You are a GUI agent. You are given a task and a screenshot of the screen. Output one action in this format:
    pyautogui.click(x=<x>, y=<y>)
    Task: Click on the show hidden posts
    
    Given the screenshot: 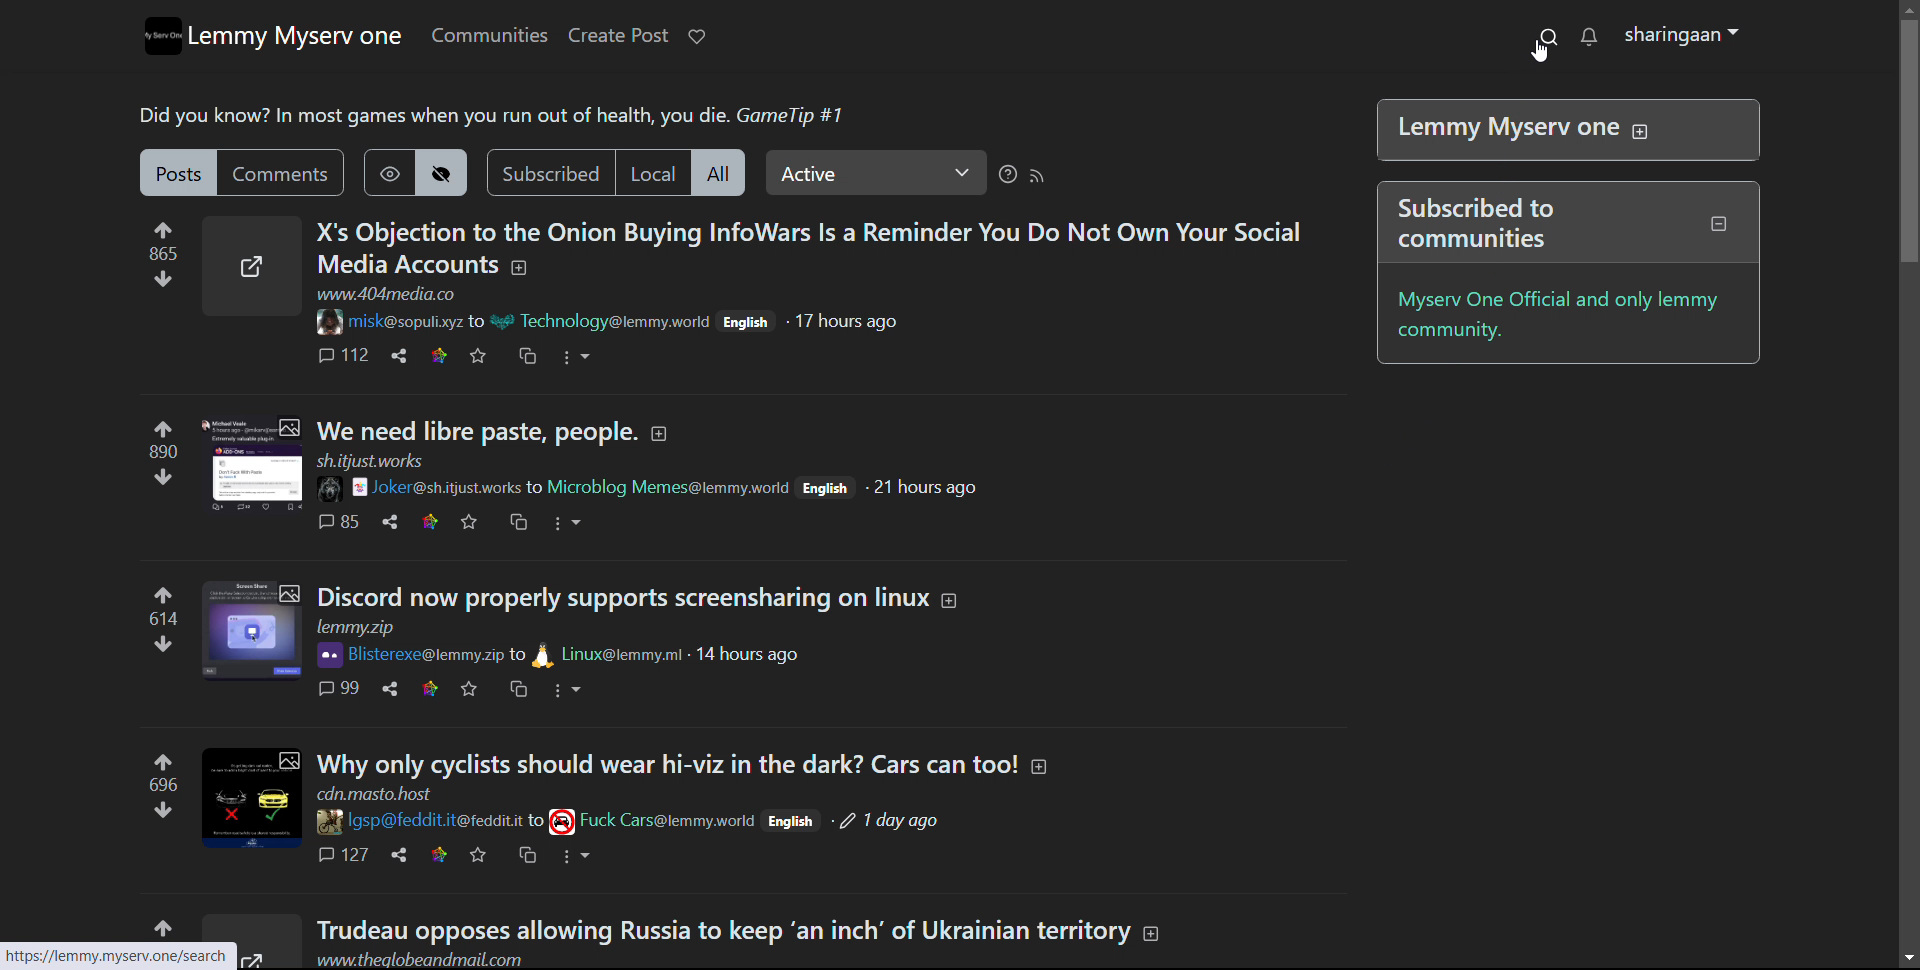 What is the action you would take?
    pyautogui.click(x=389, y=172)
    